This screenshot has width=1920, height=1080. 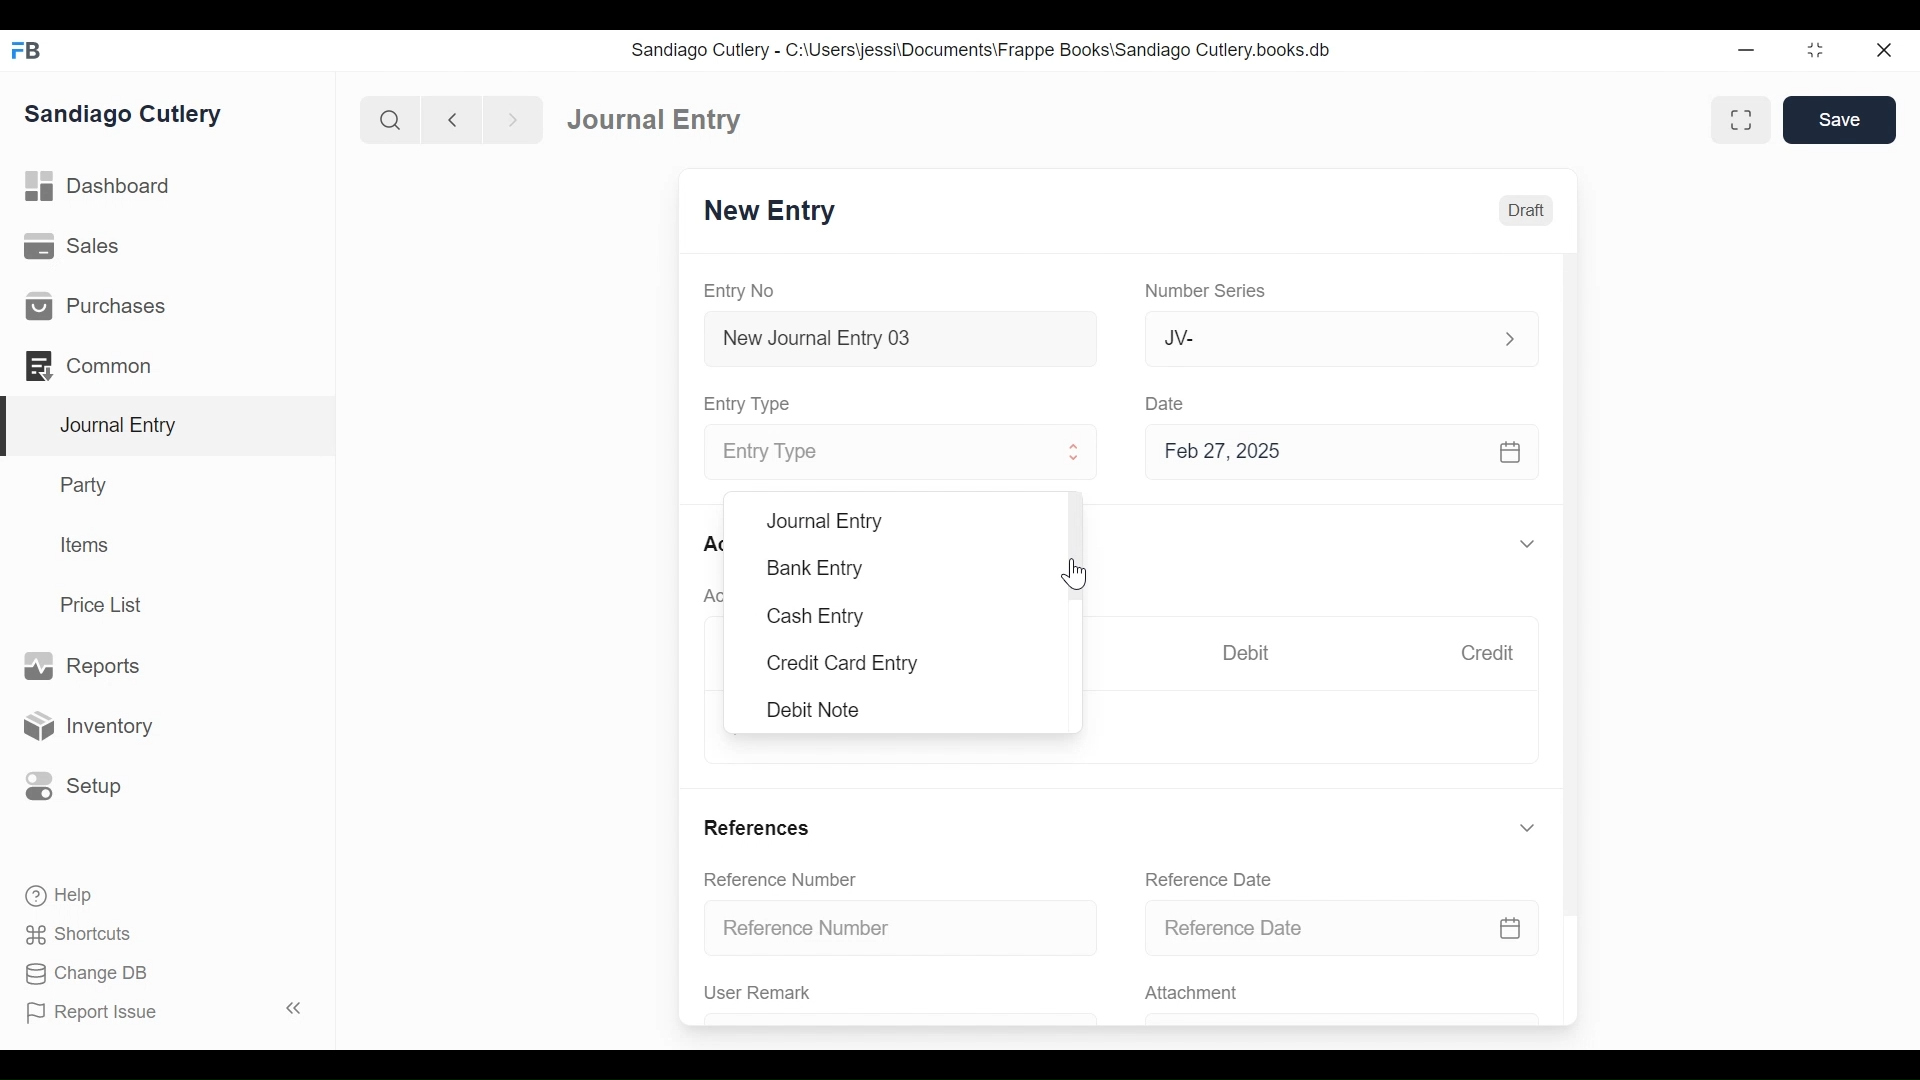 What do you see at coordinates (1168, 403) in the screenshot?
I see `Date` at bounding box center [1168, 403].